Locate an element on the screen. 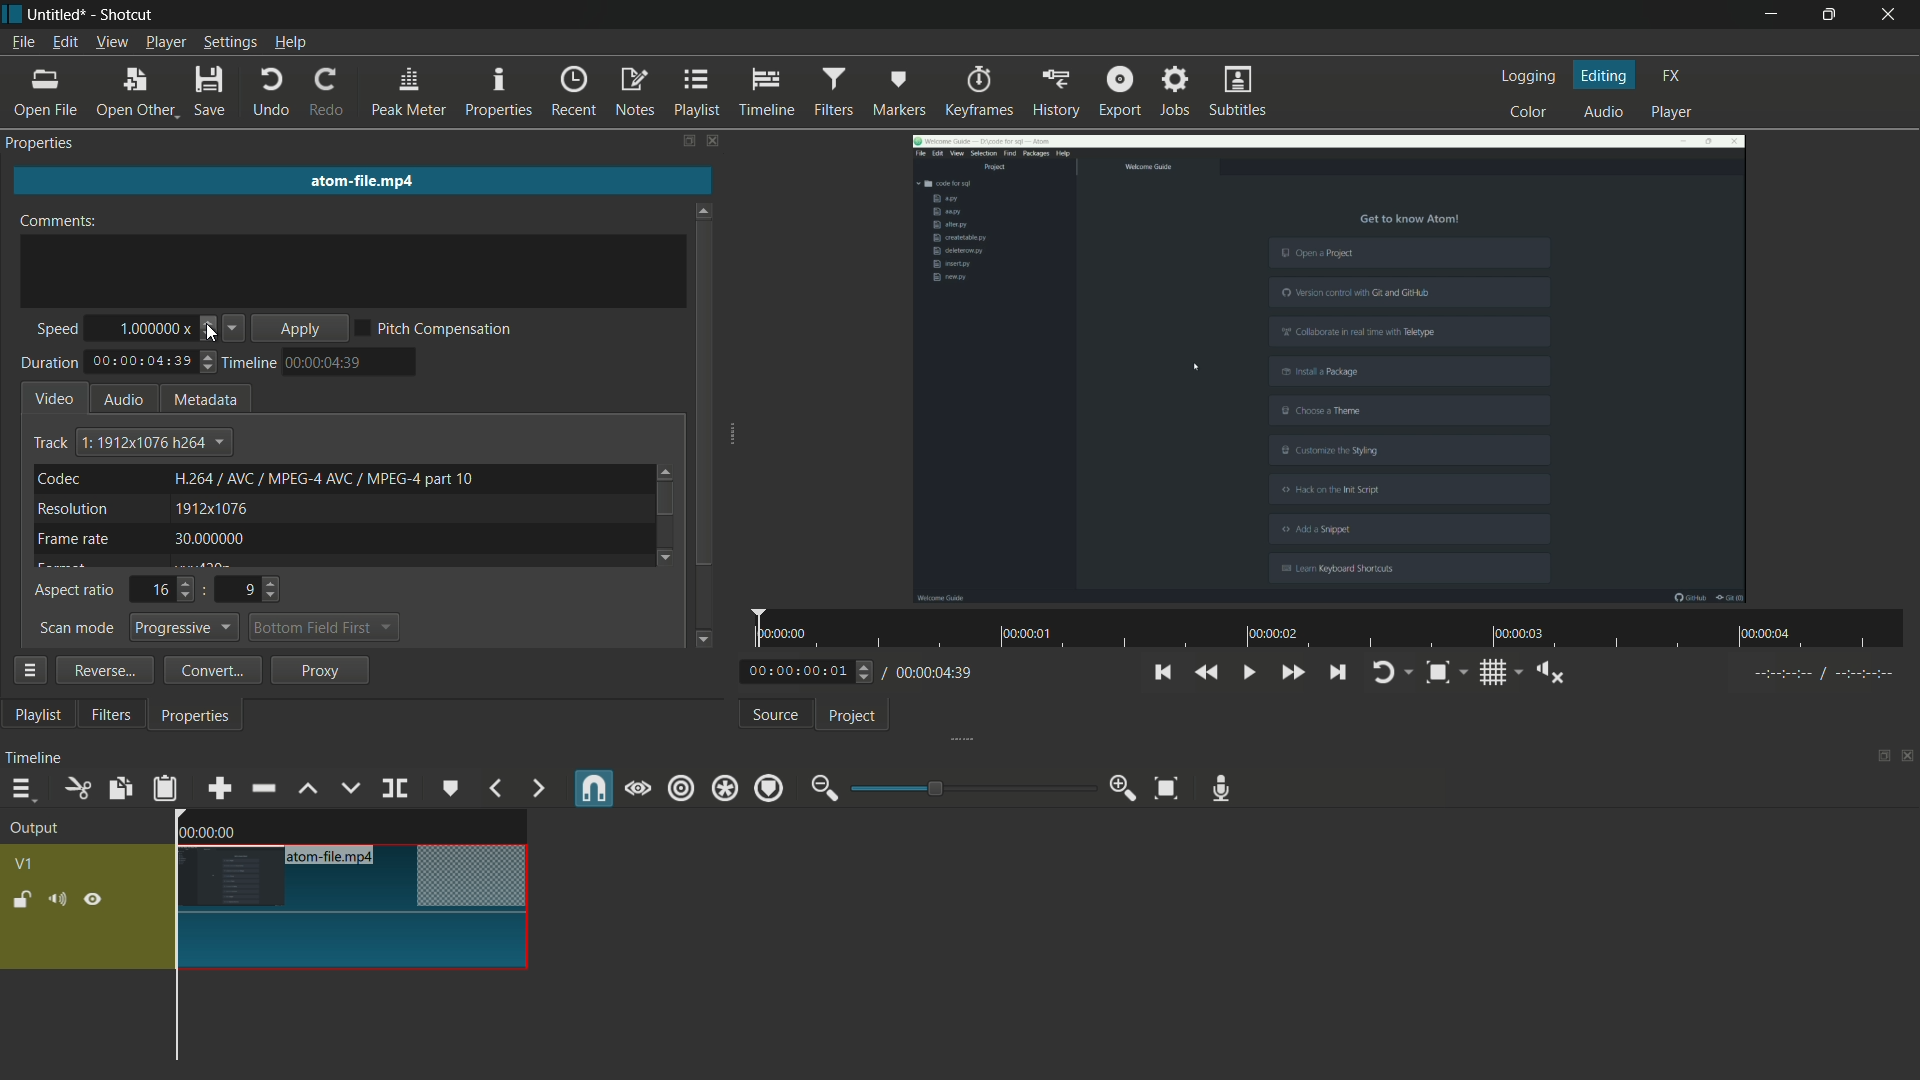  skip to the previous point is located at coordinates (1161, 672).